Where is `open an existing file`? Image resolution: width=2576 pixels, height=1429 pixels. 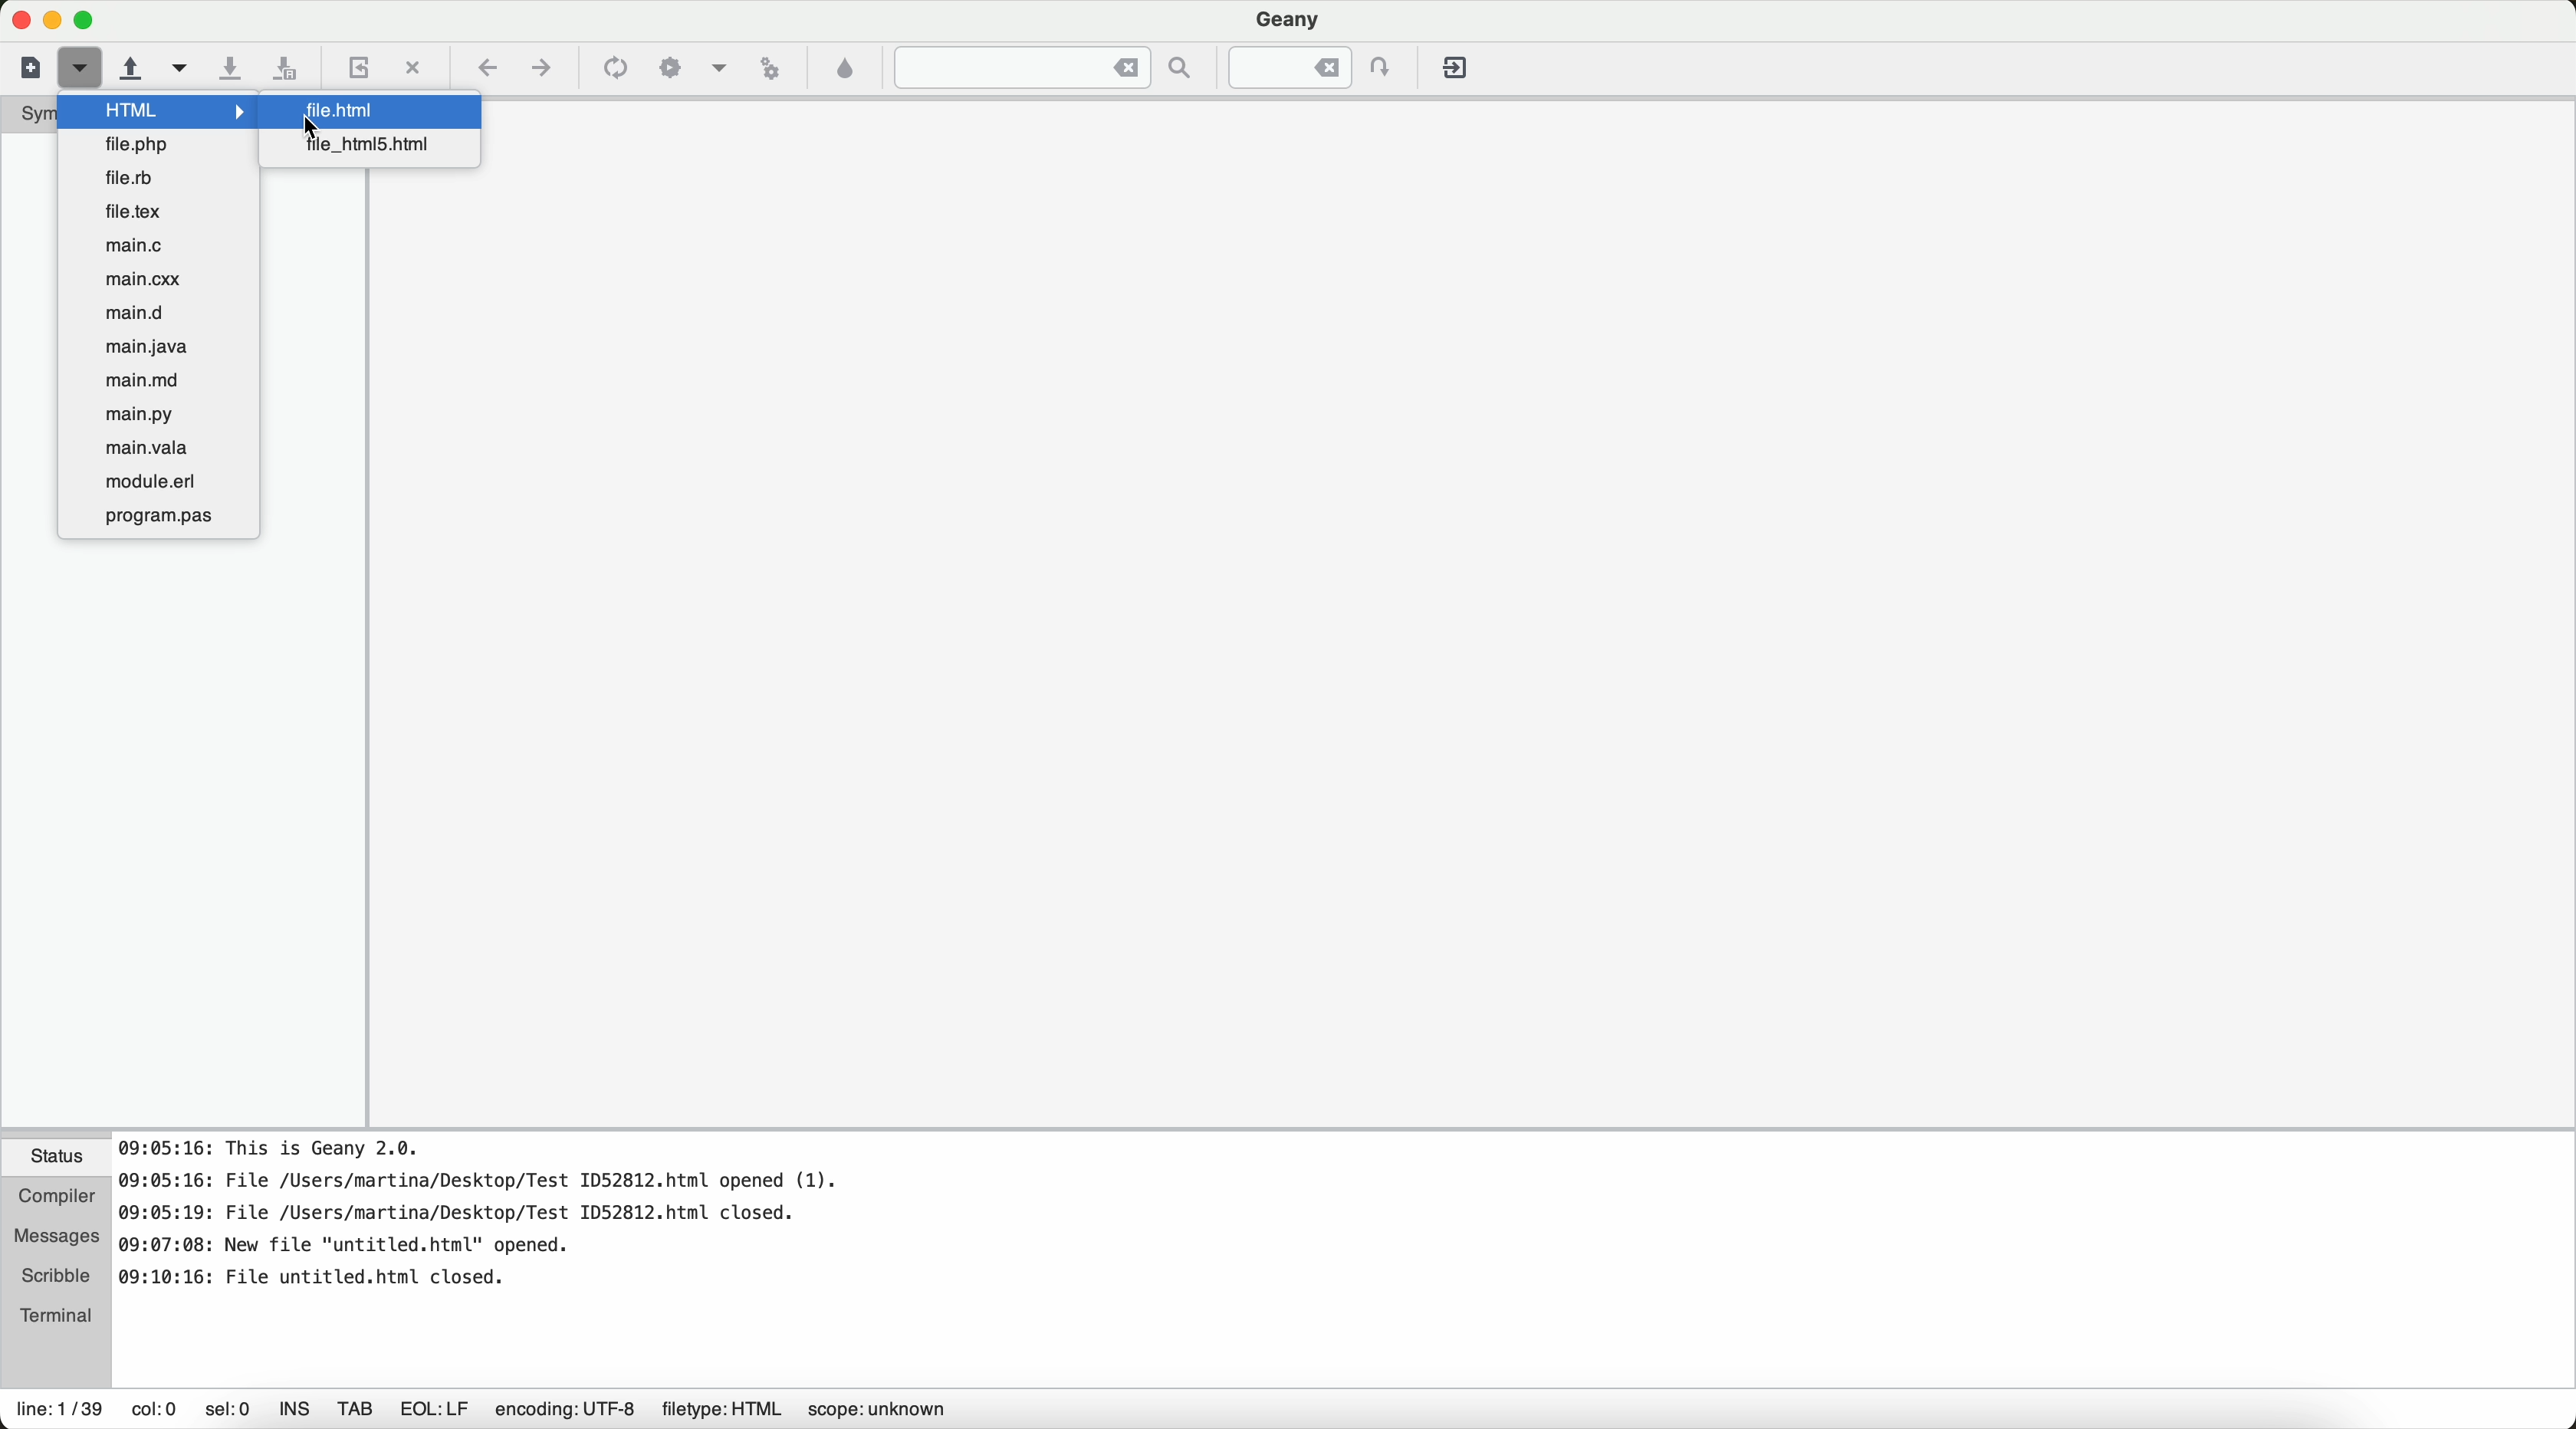 open an existing file is located at coordinates (129, 66).